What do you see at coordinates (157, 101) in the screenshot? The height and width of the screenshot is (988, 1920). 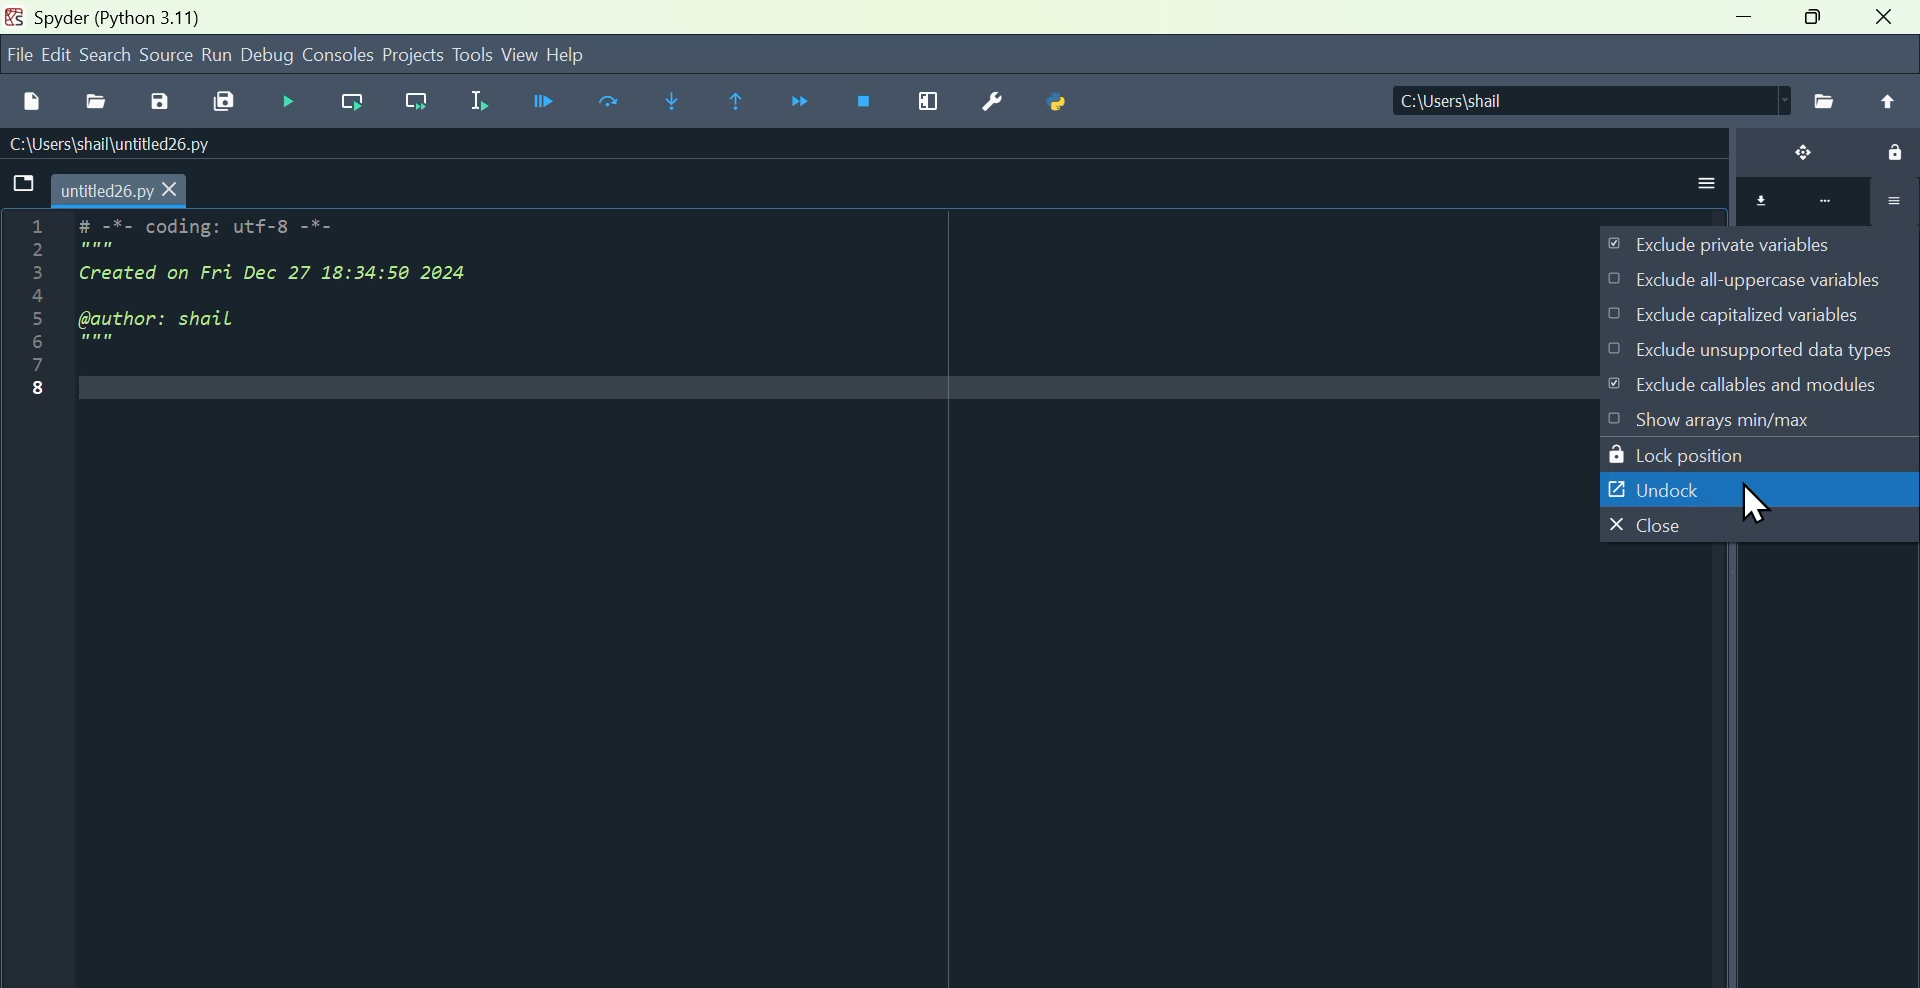 I see `Save as` at bounding box center [157, 101].